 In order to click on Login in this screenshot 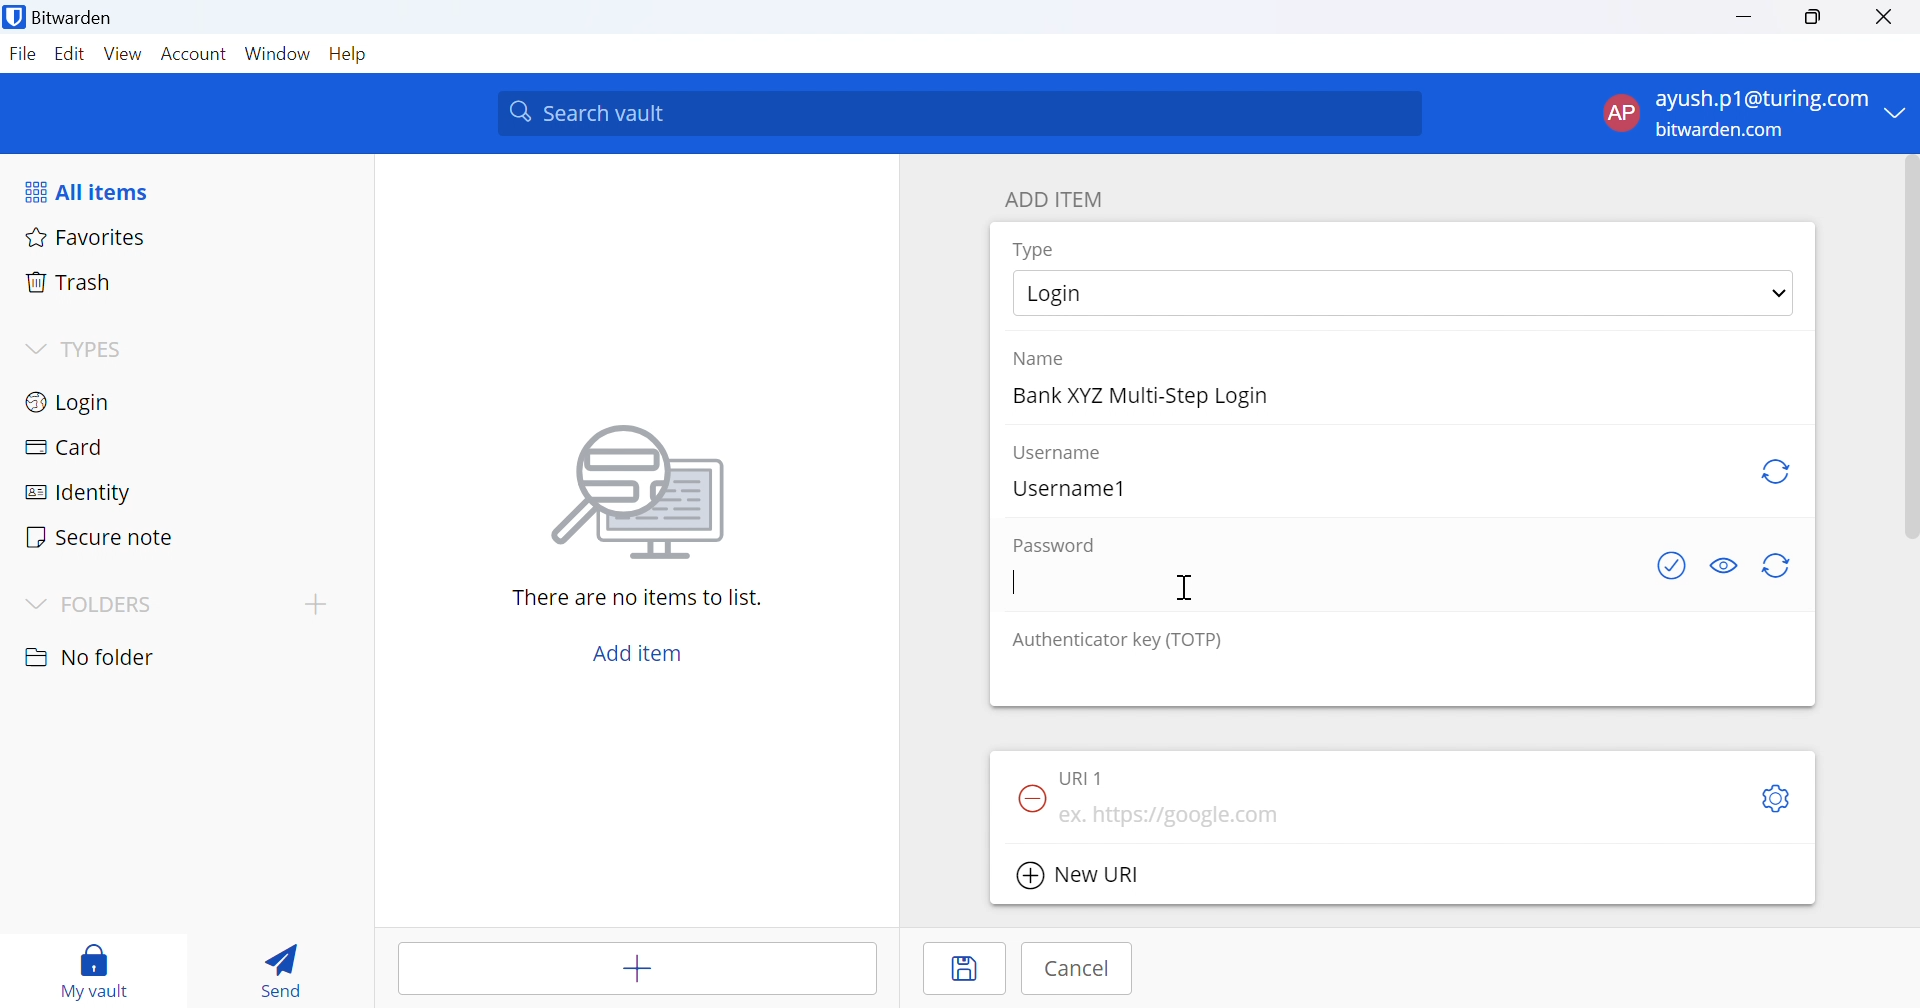, I will do `click(71, 400)`.